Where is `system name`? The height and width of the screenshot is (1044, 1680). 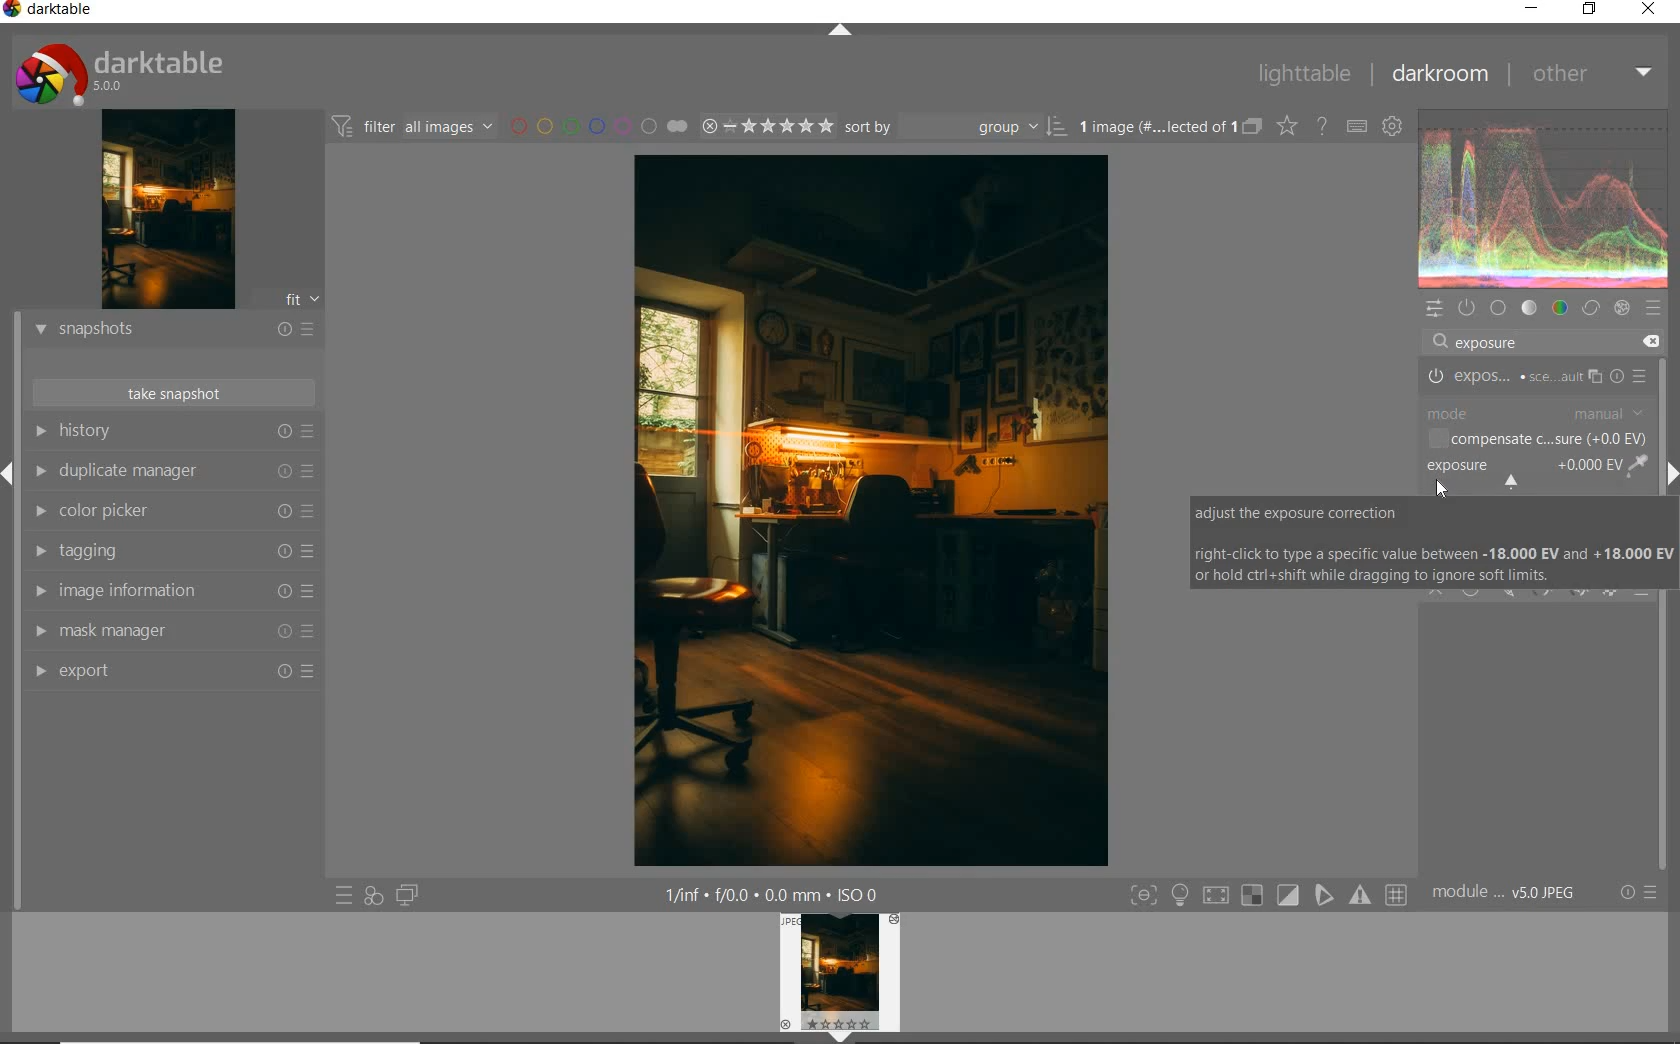
system name is located at coordinates (54, 12).